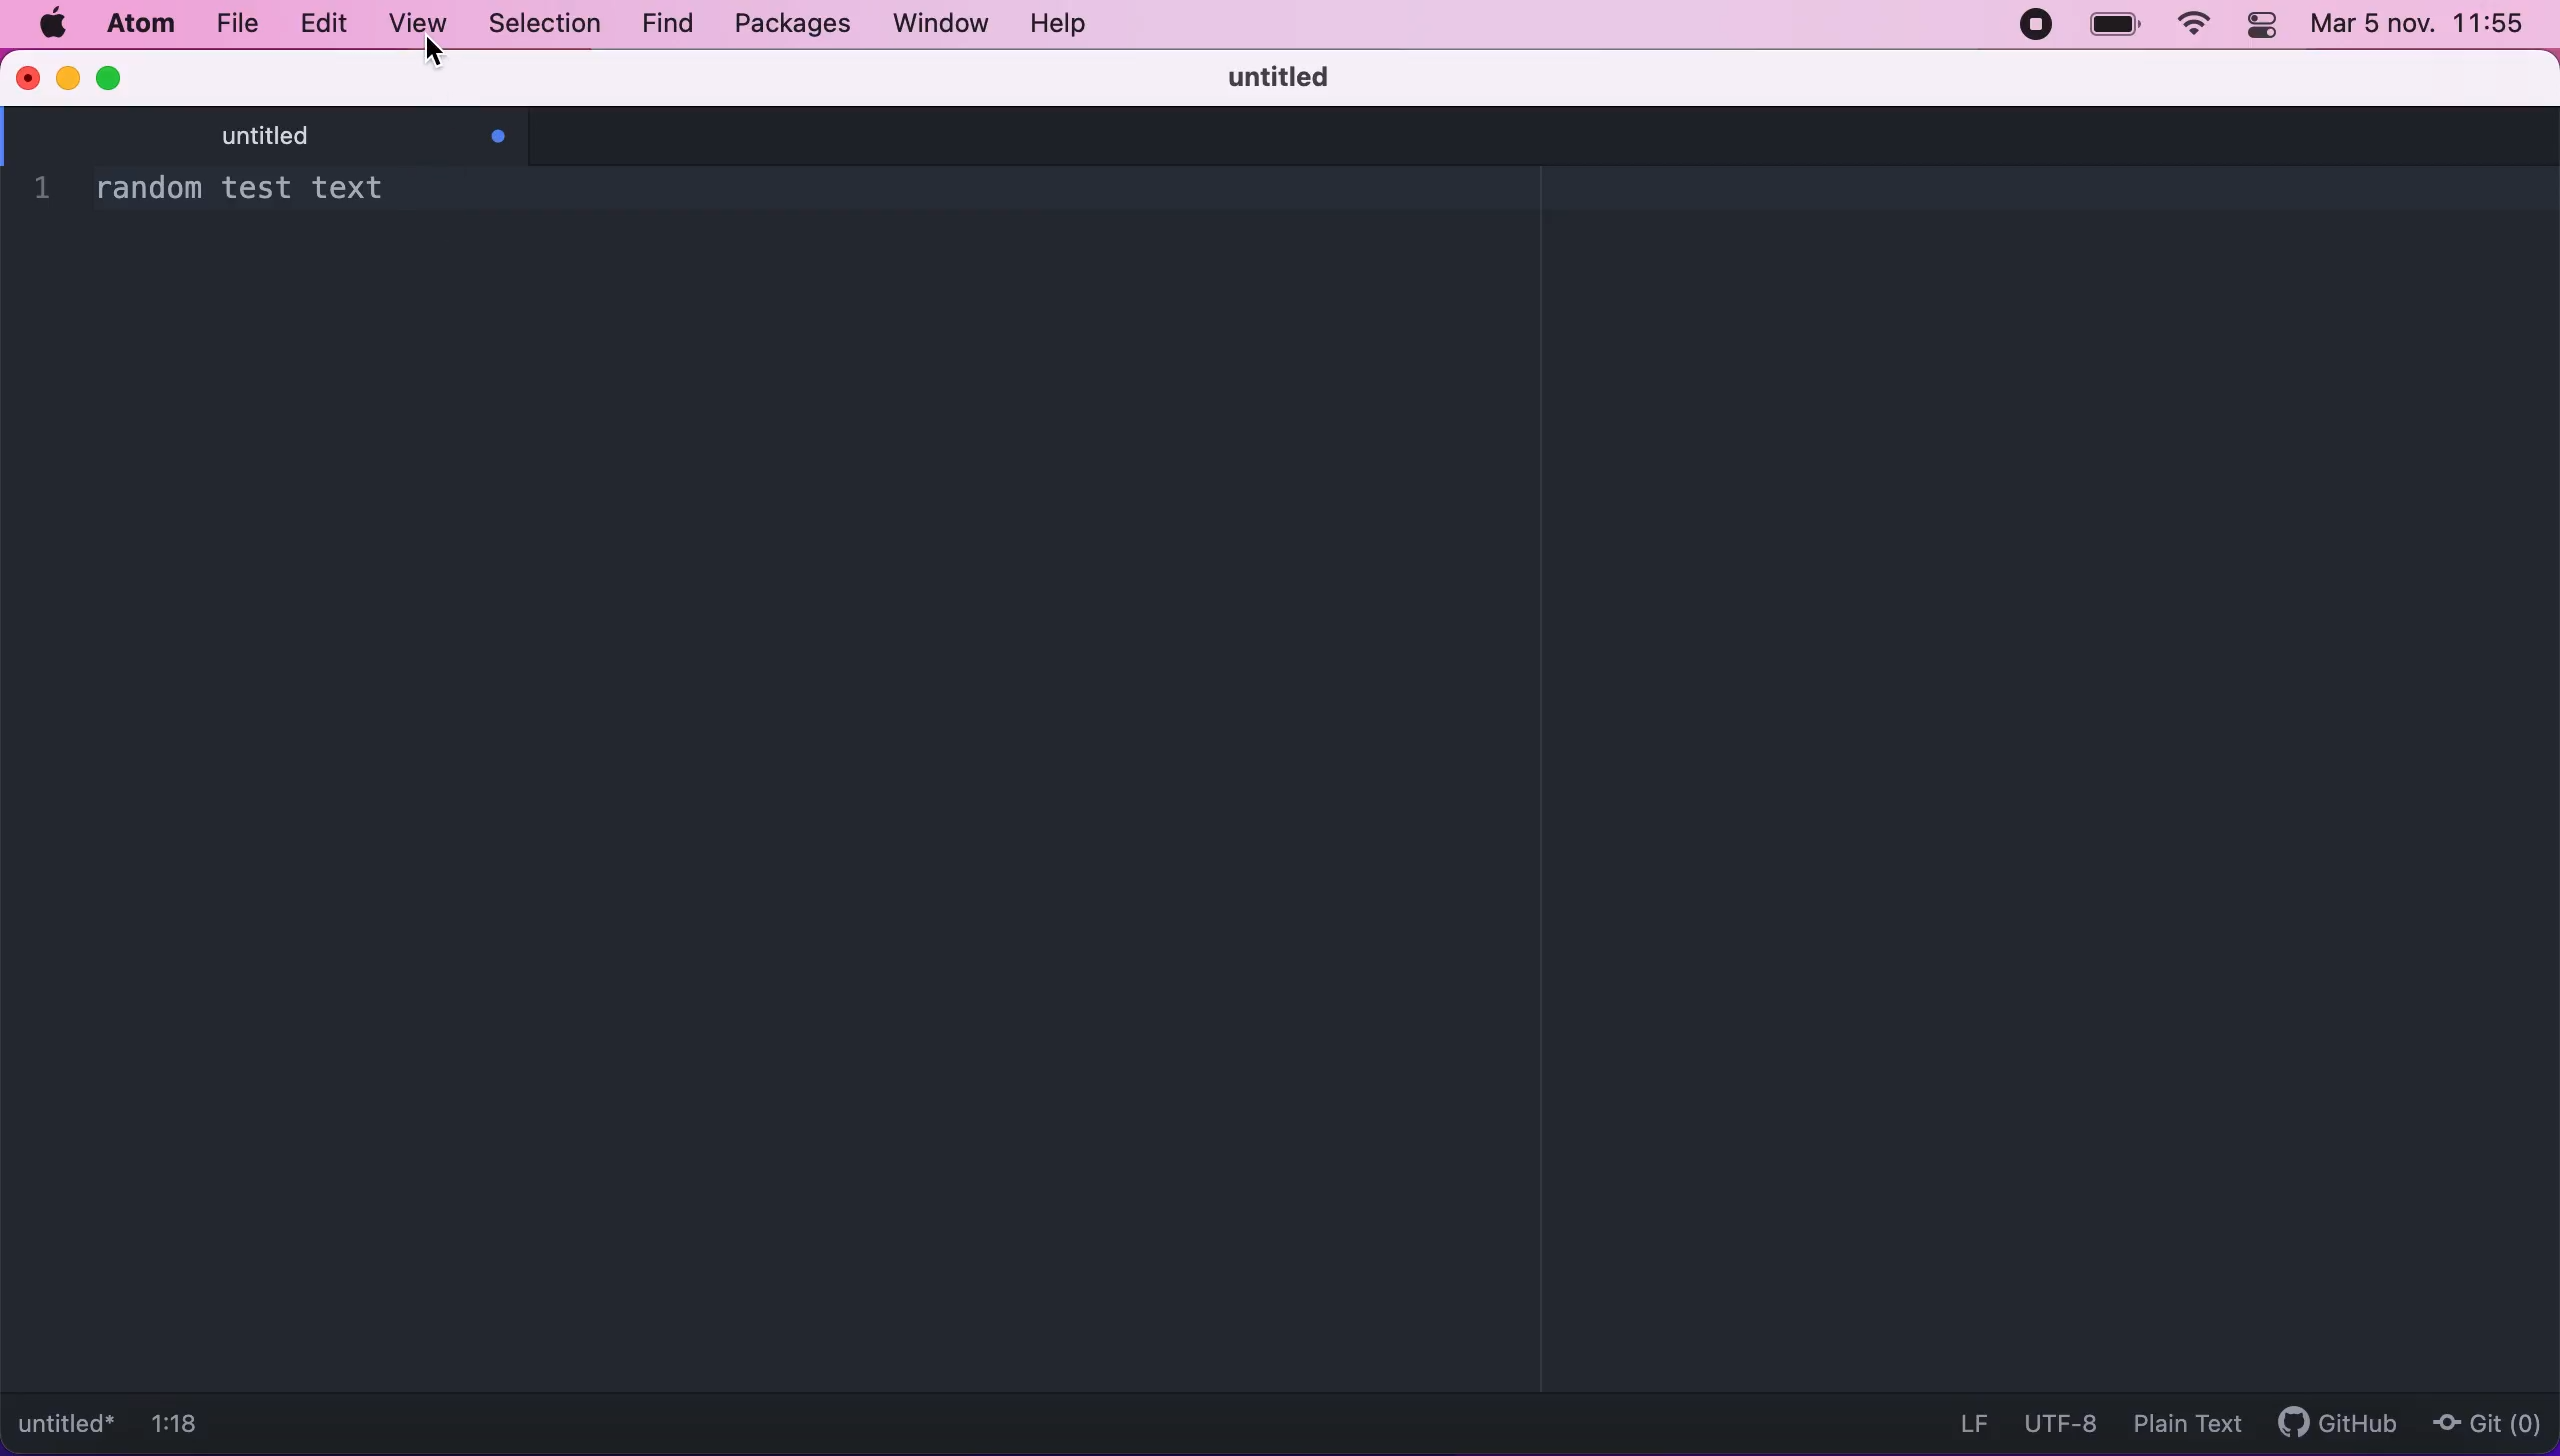 The image size is (2560, 1456). Describe the element at coordinates (2484, 1425) in the screenshot. I see `Git (0)` at that location.